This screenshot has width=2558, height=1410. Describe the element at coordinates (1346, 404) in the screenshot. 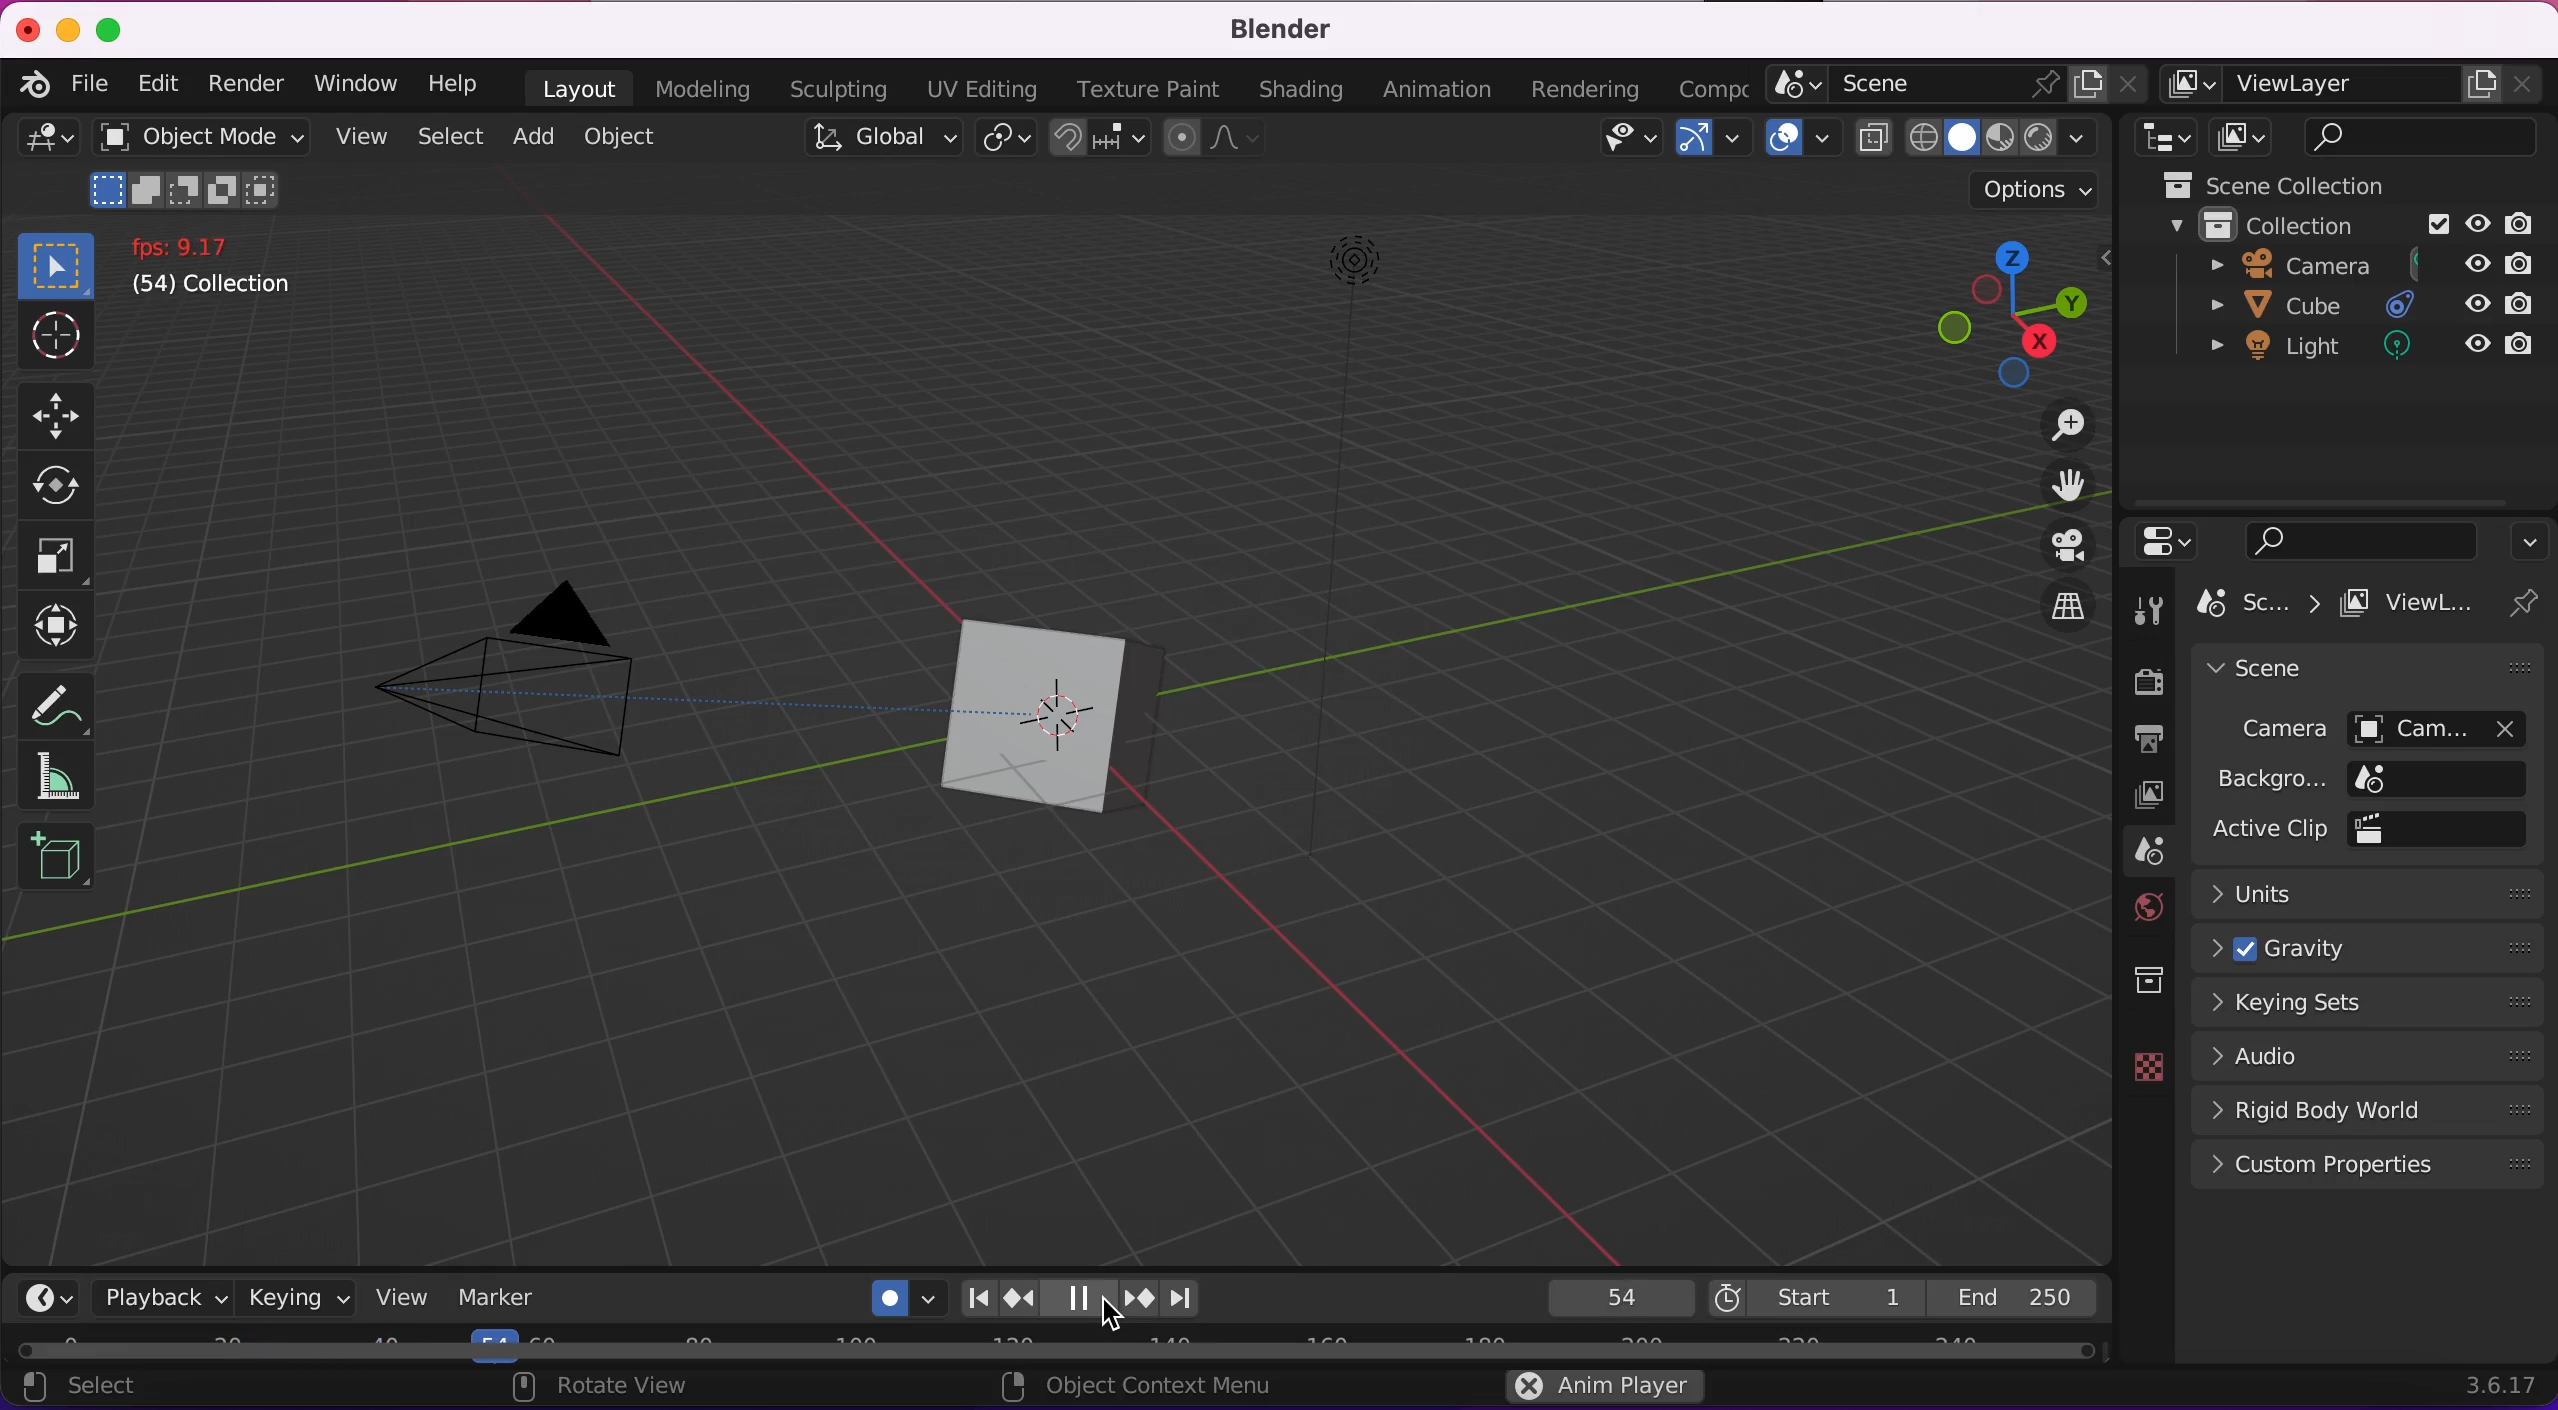

I see `light` at that location.